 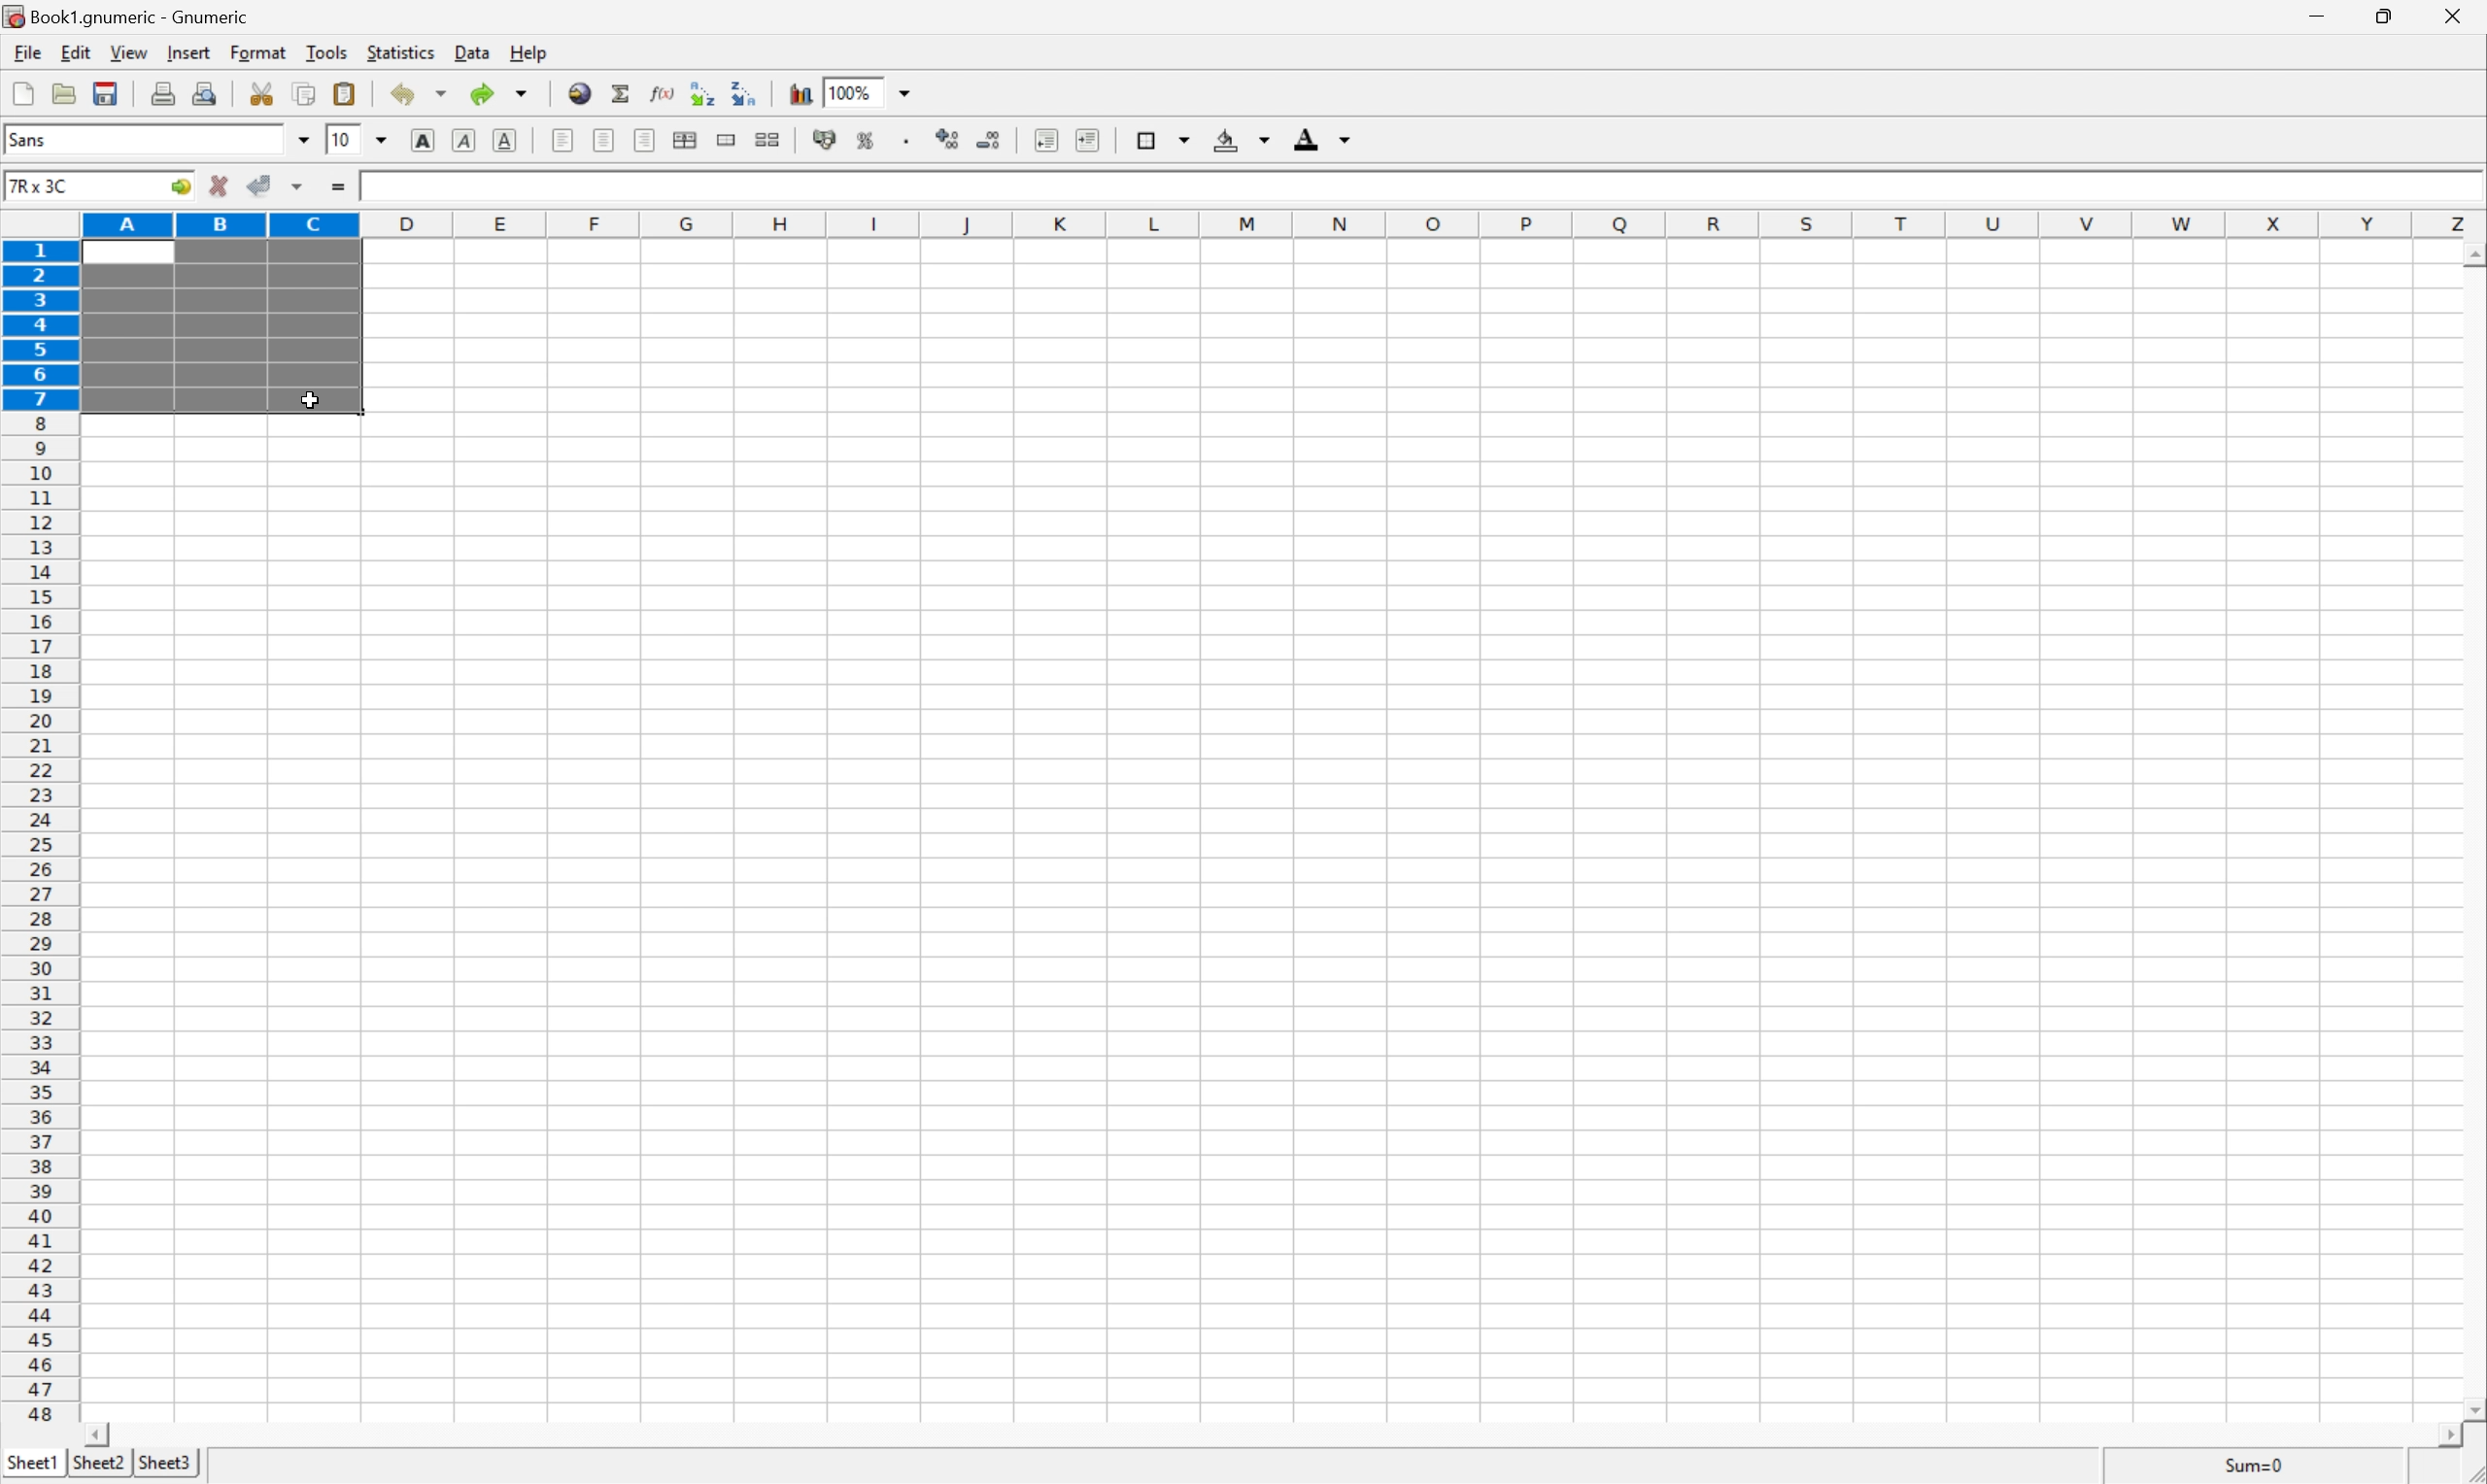 I want to click on redo, so click(x=502, y=94).